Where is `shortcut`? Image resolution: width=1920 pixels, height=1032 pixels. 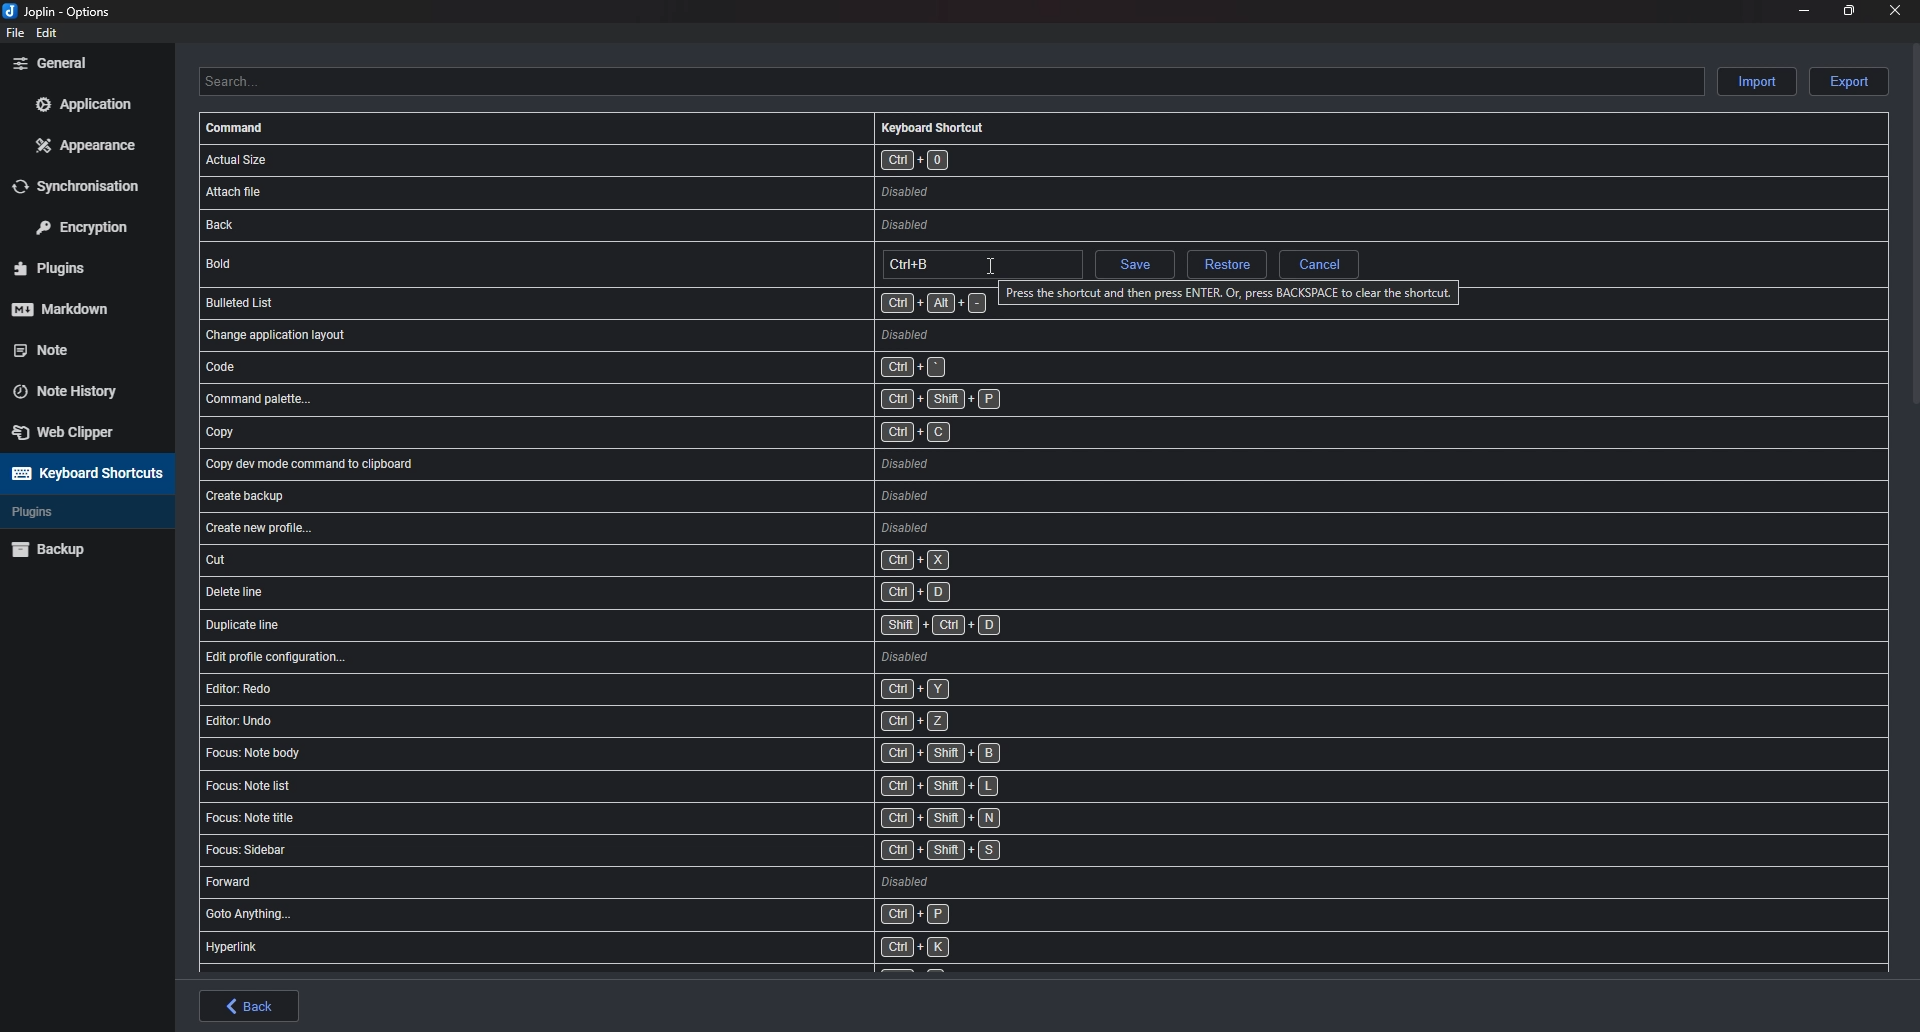 shortcut is located at coordinates (595, 301).